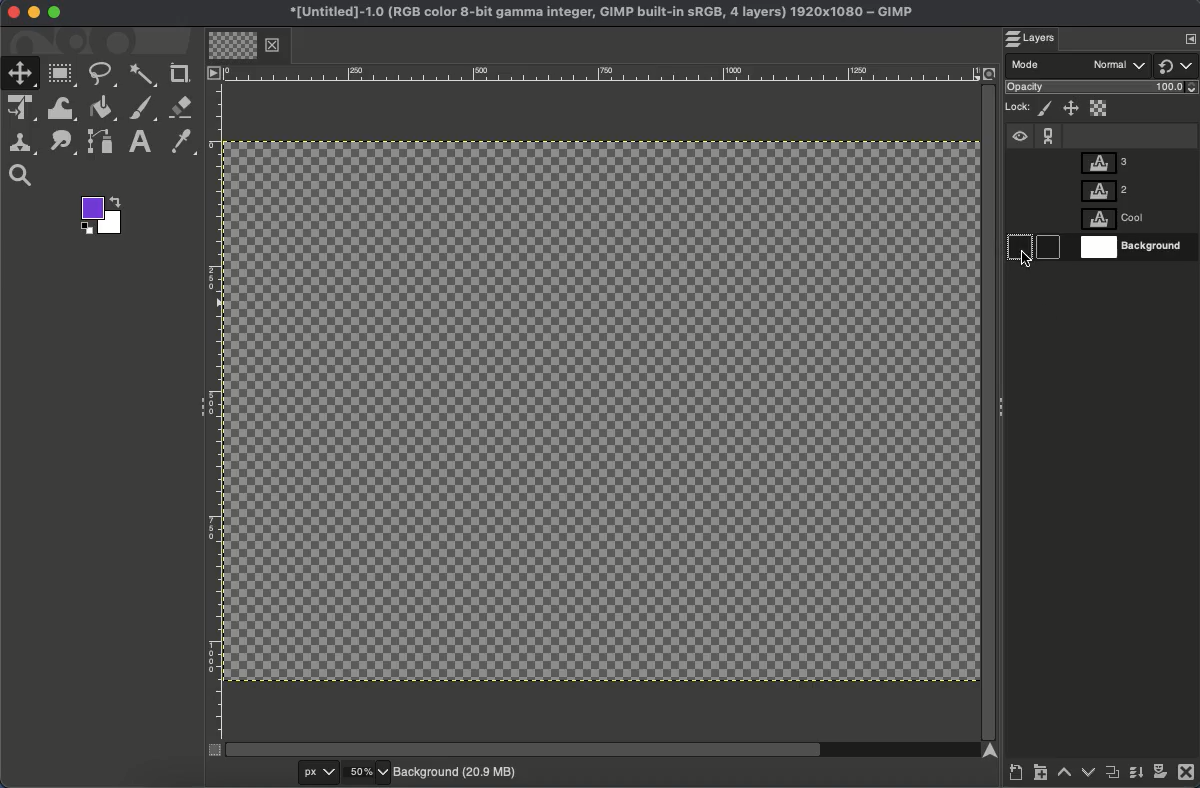 The width and height of the screenshot is (1200, 788). I want to click on Visible, so click(1018, 140).